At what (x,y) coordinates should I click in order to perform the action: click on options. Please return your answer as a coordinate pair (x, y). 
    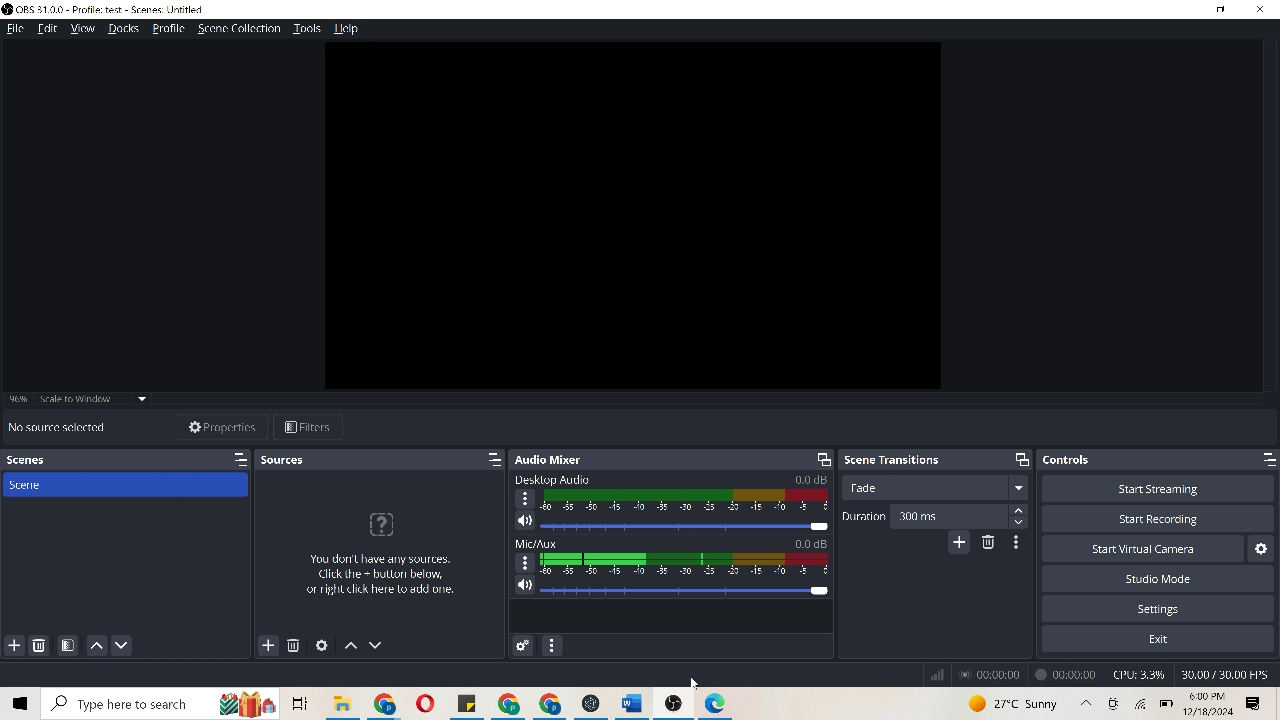
    Looking at the image, I should click on (525, 562).